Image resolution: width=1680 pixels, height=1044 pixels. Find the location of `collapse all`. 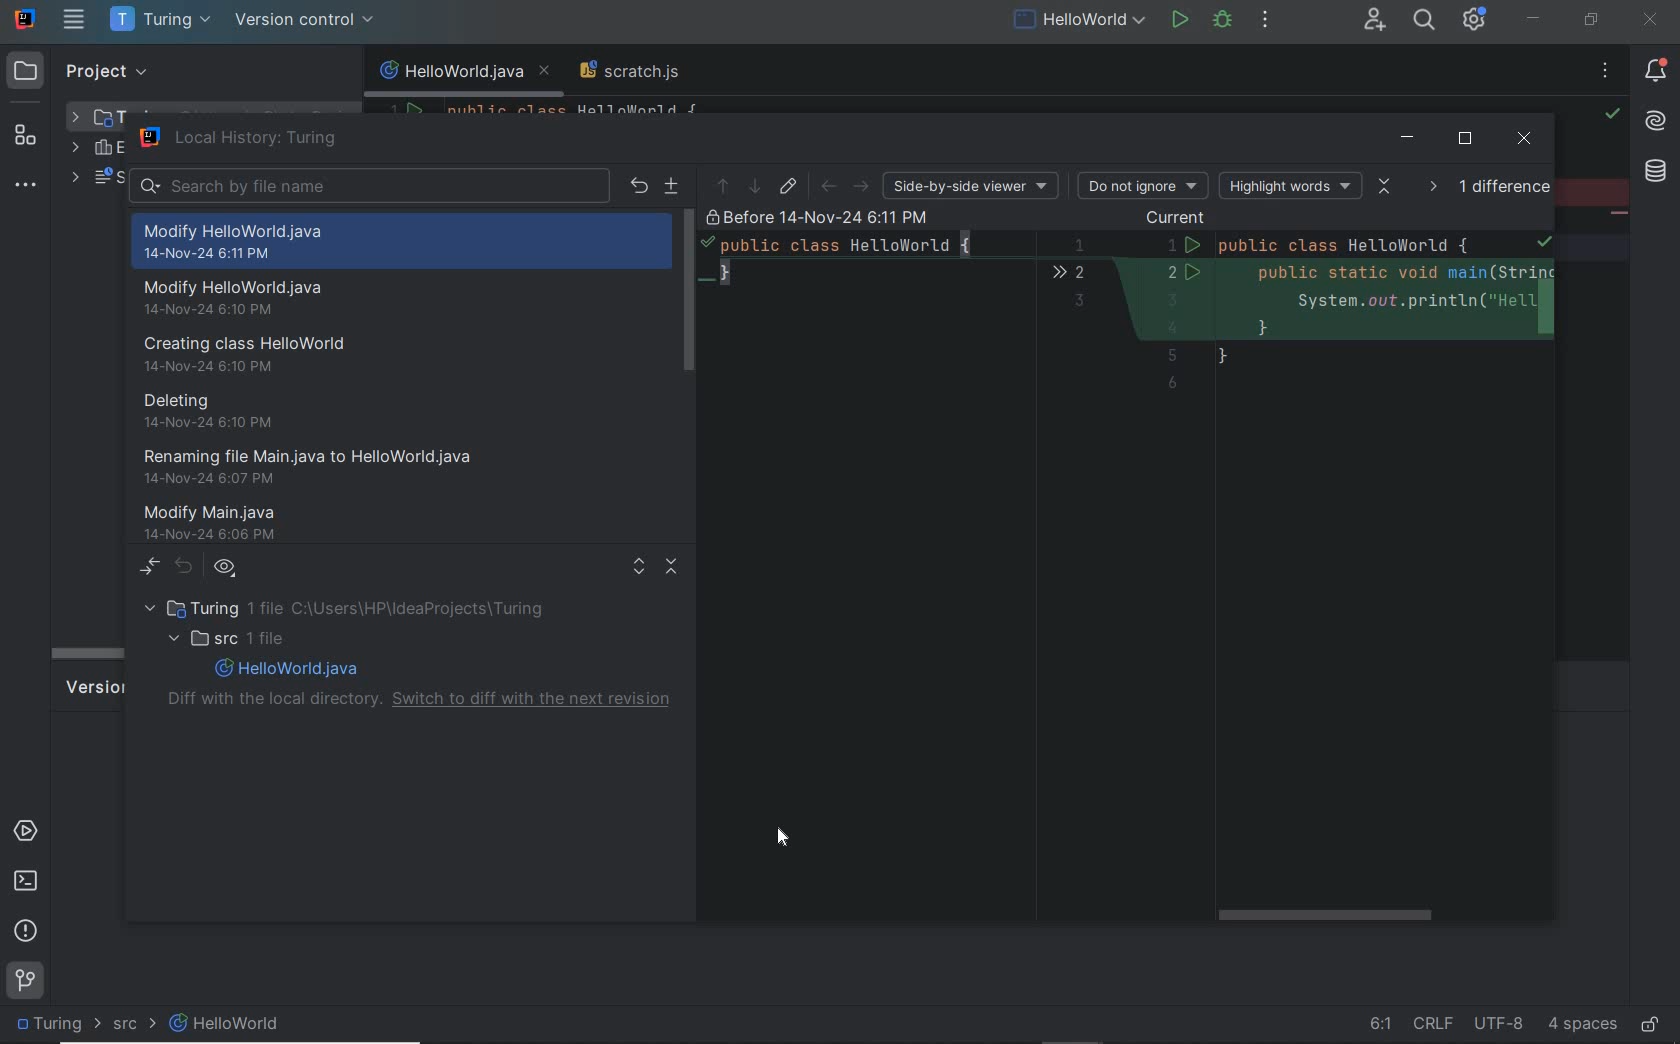

collapse all is located at coordinates (676, 566).